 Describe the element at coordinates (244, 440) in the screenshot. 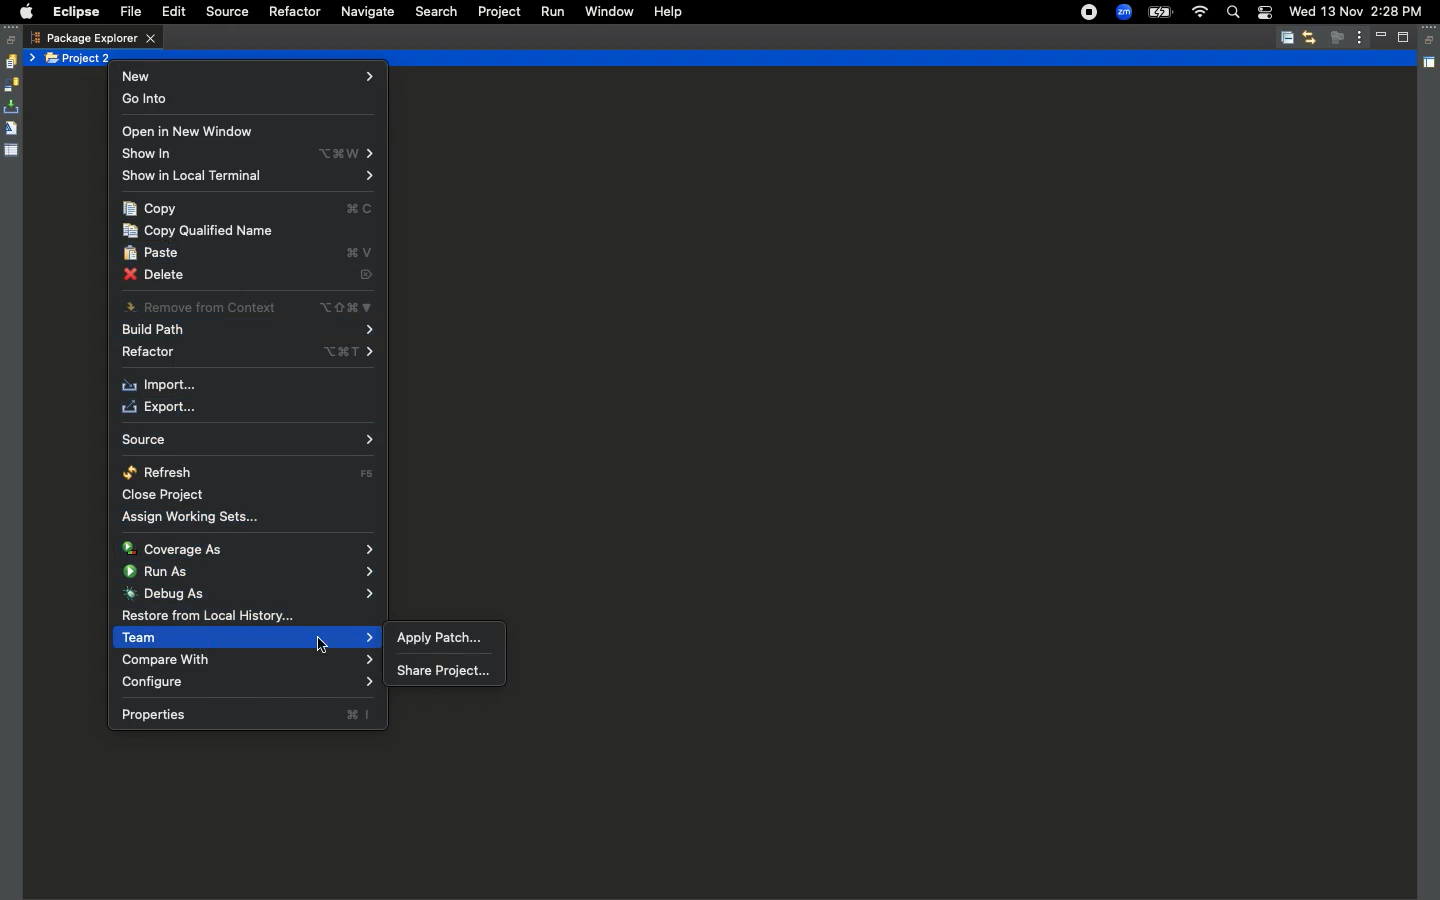

I see `Source` at that location.